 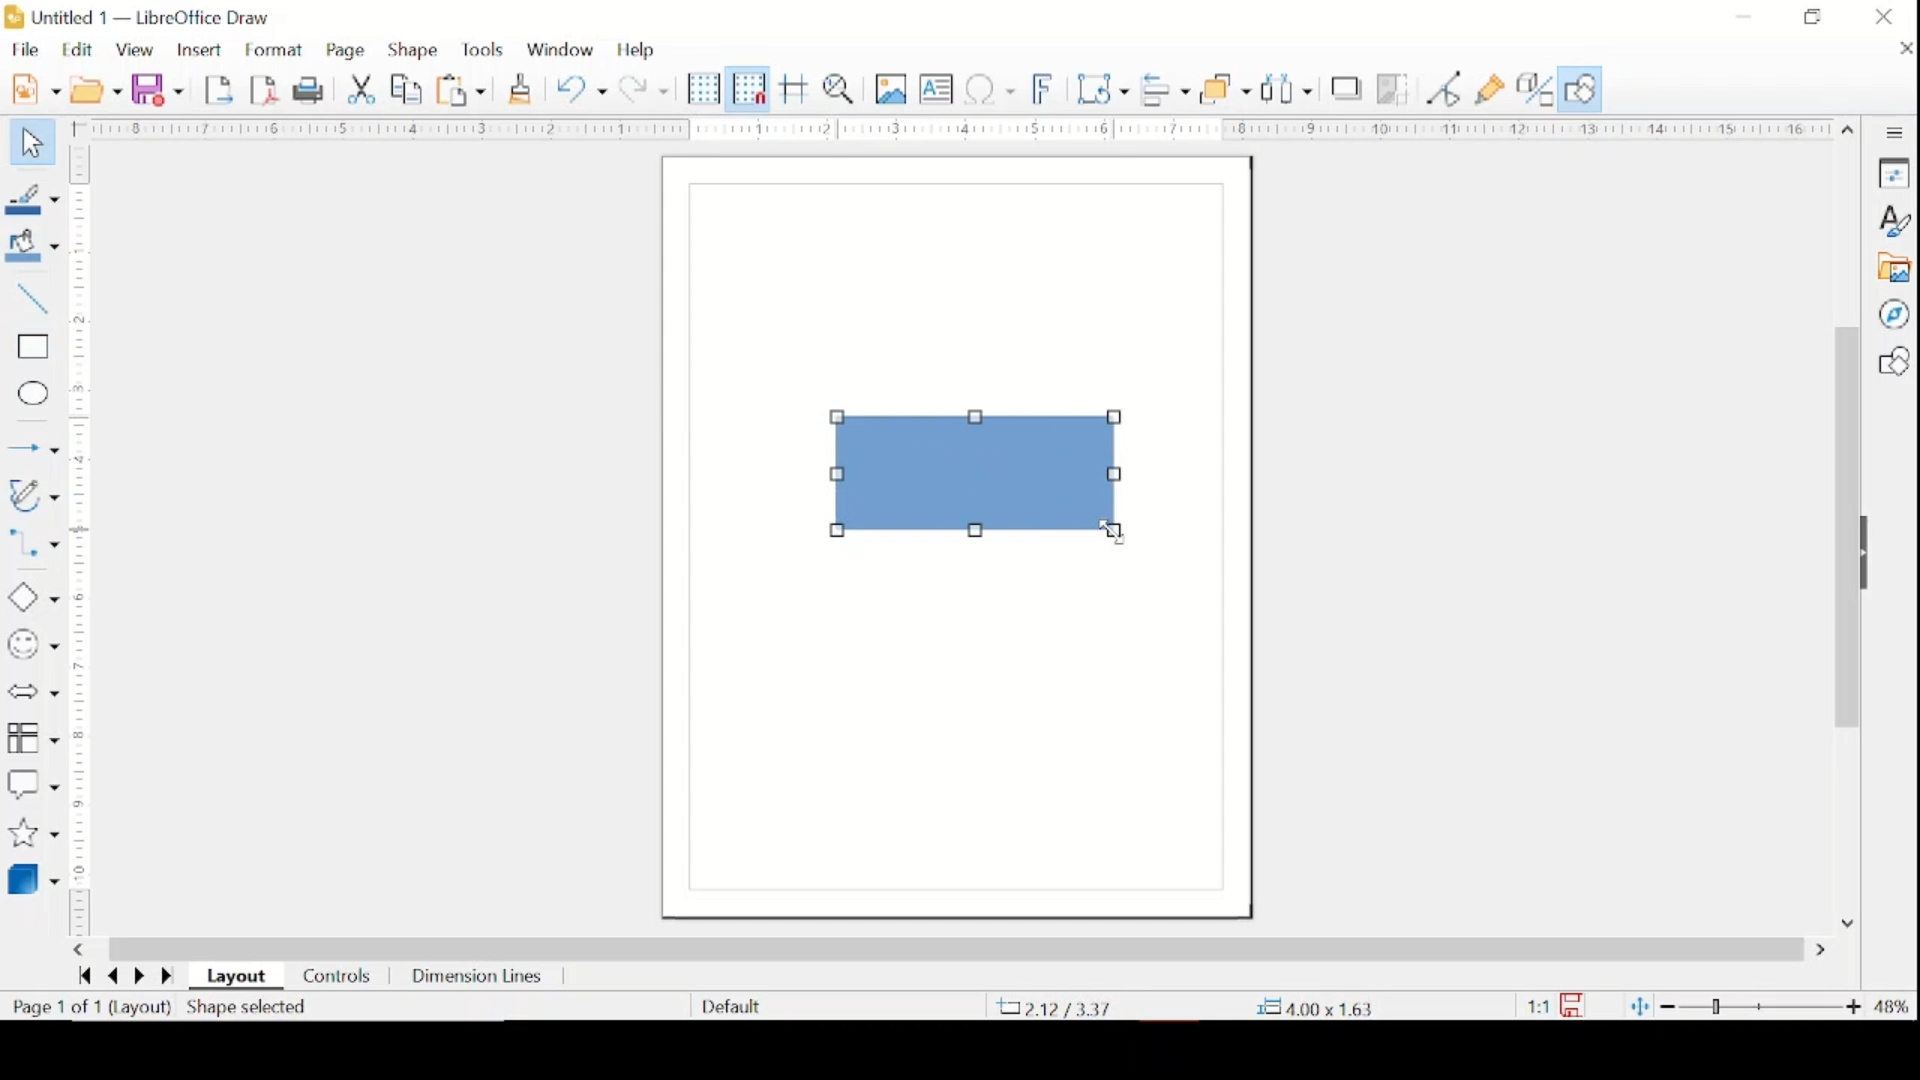 What do you see at coordinates (1902, 48) in the screenshot?
I see `close` at bounding box center [1902, 48].